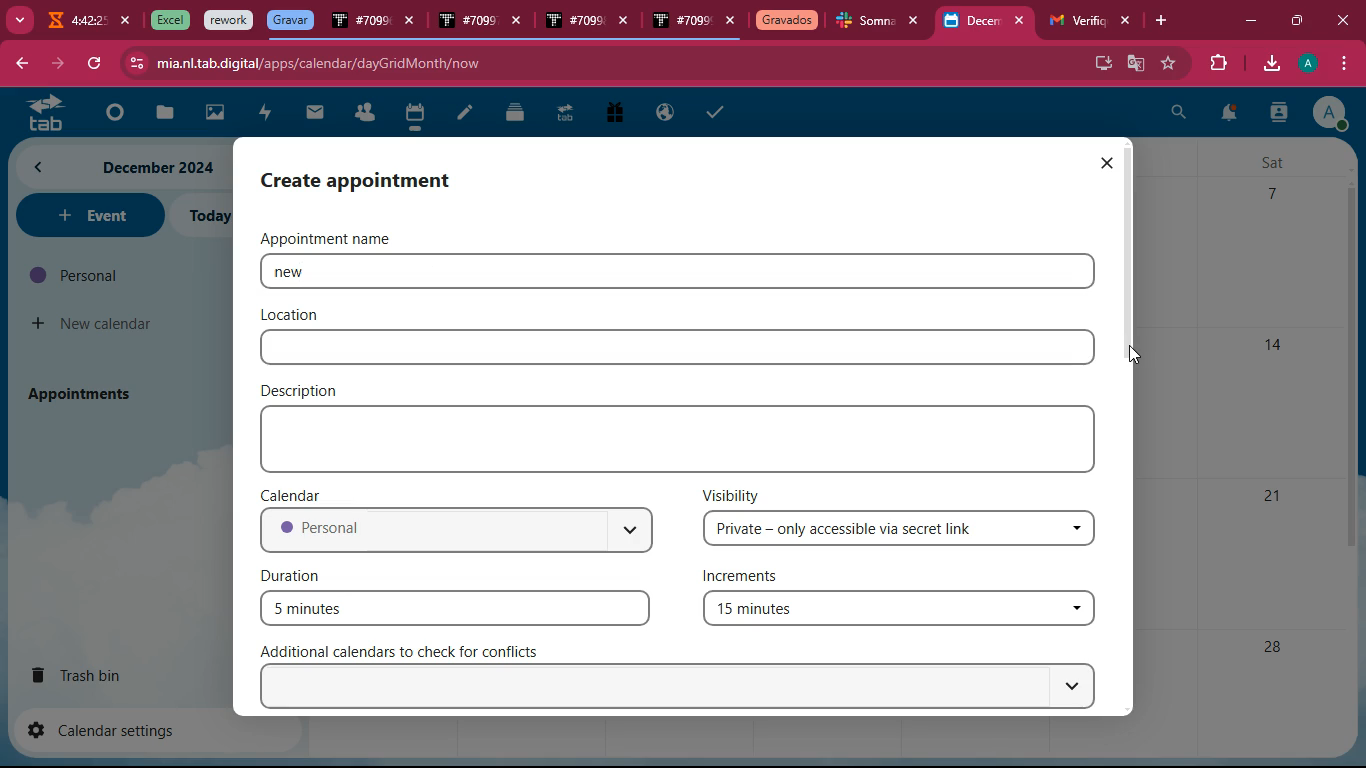 Image resolution: width=1366 pixels, height=768 pixels. I want to click on additional calendar, so click(411, 651).